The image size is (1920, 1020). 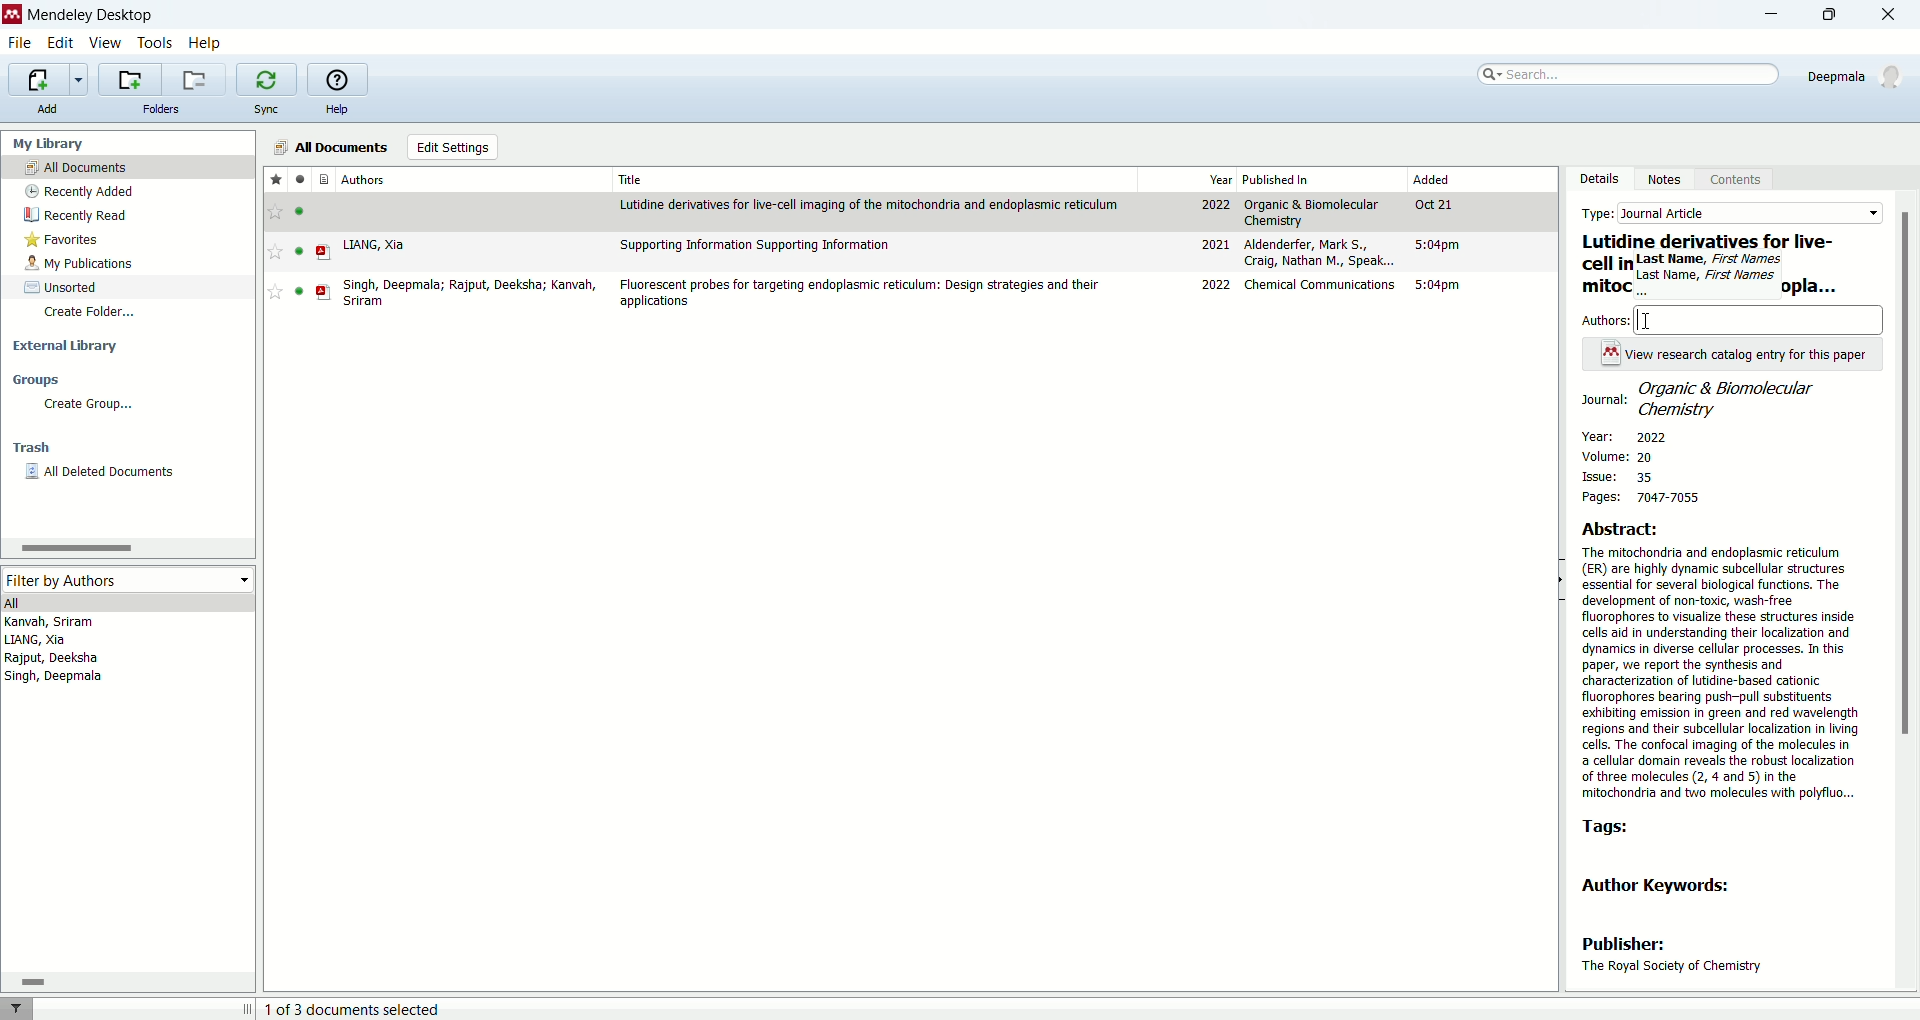 I want to click on help, so click(x=207, y=43).